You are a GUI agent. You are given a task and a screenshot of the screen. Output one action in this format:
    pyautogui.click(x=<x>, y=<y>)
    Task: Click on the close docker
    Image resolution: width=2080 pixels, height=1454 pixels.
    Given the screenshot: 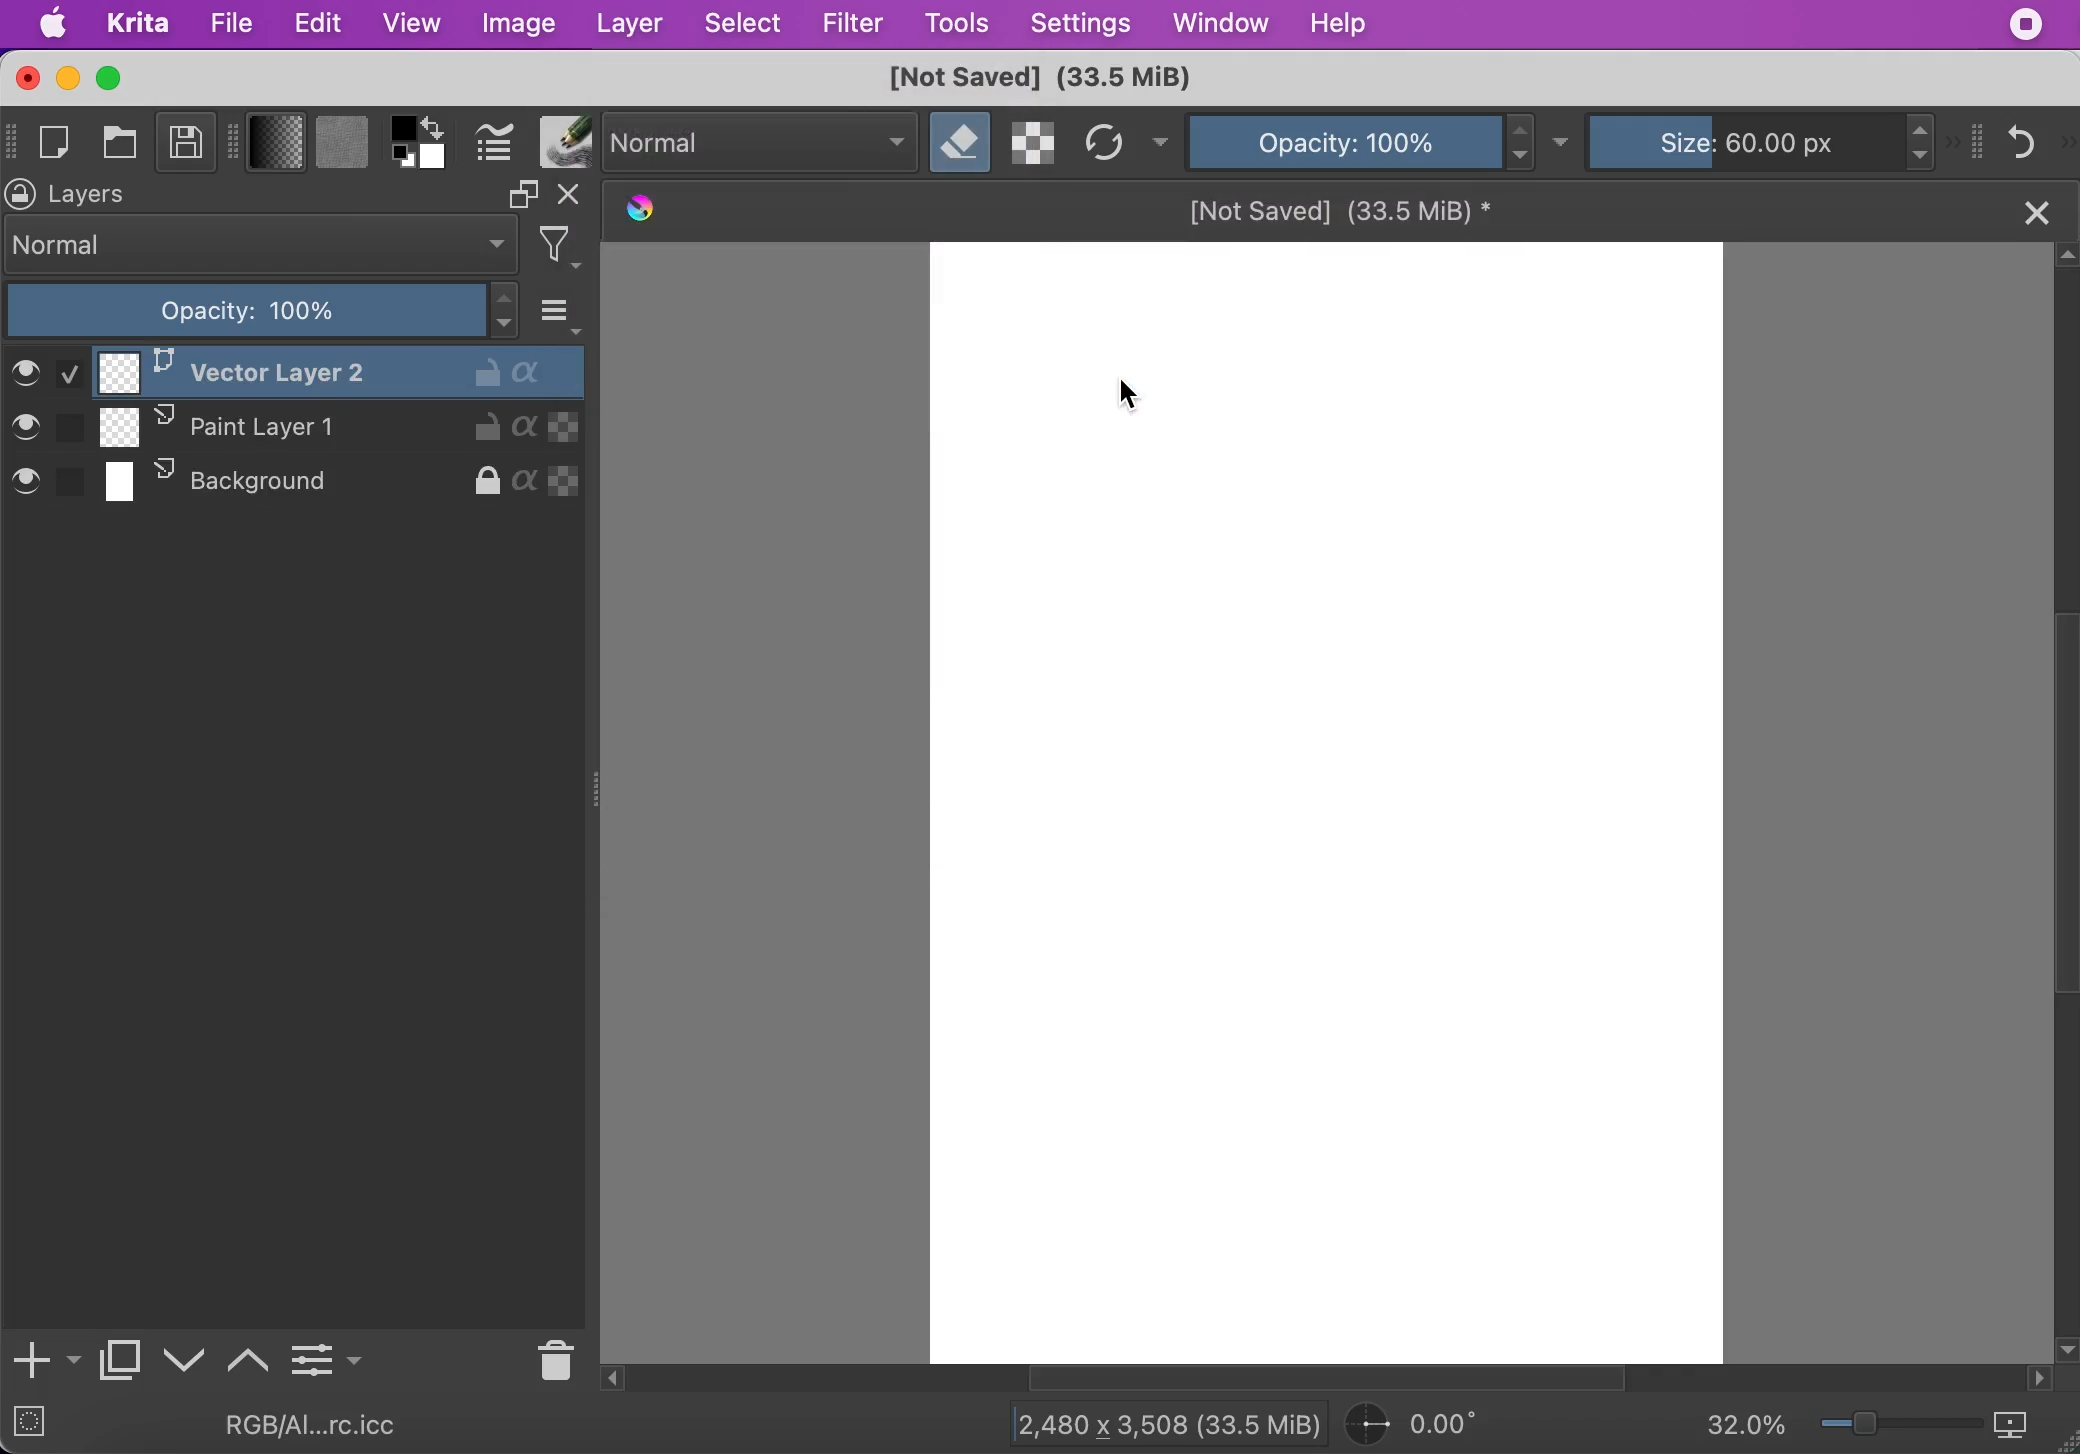 What is the action you would take?
    pyautogui.click(x=573, y=197)
    